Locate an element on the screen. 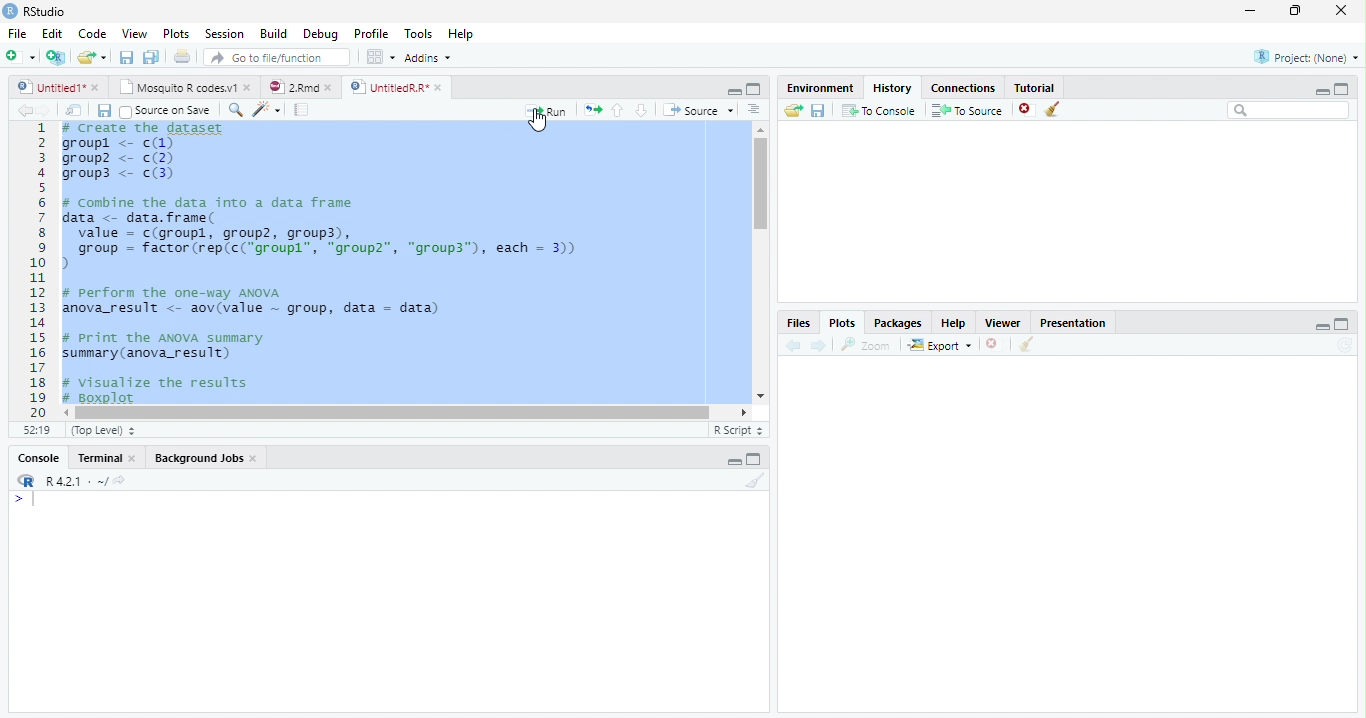 The image size is (1366, 718). R script is located at coordinates (736, 429).